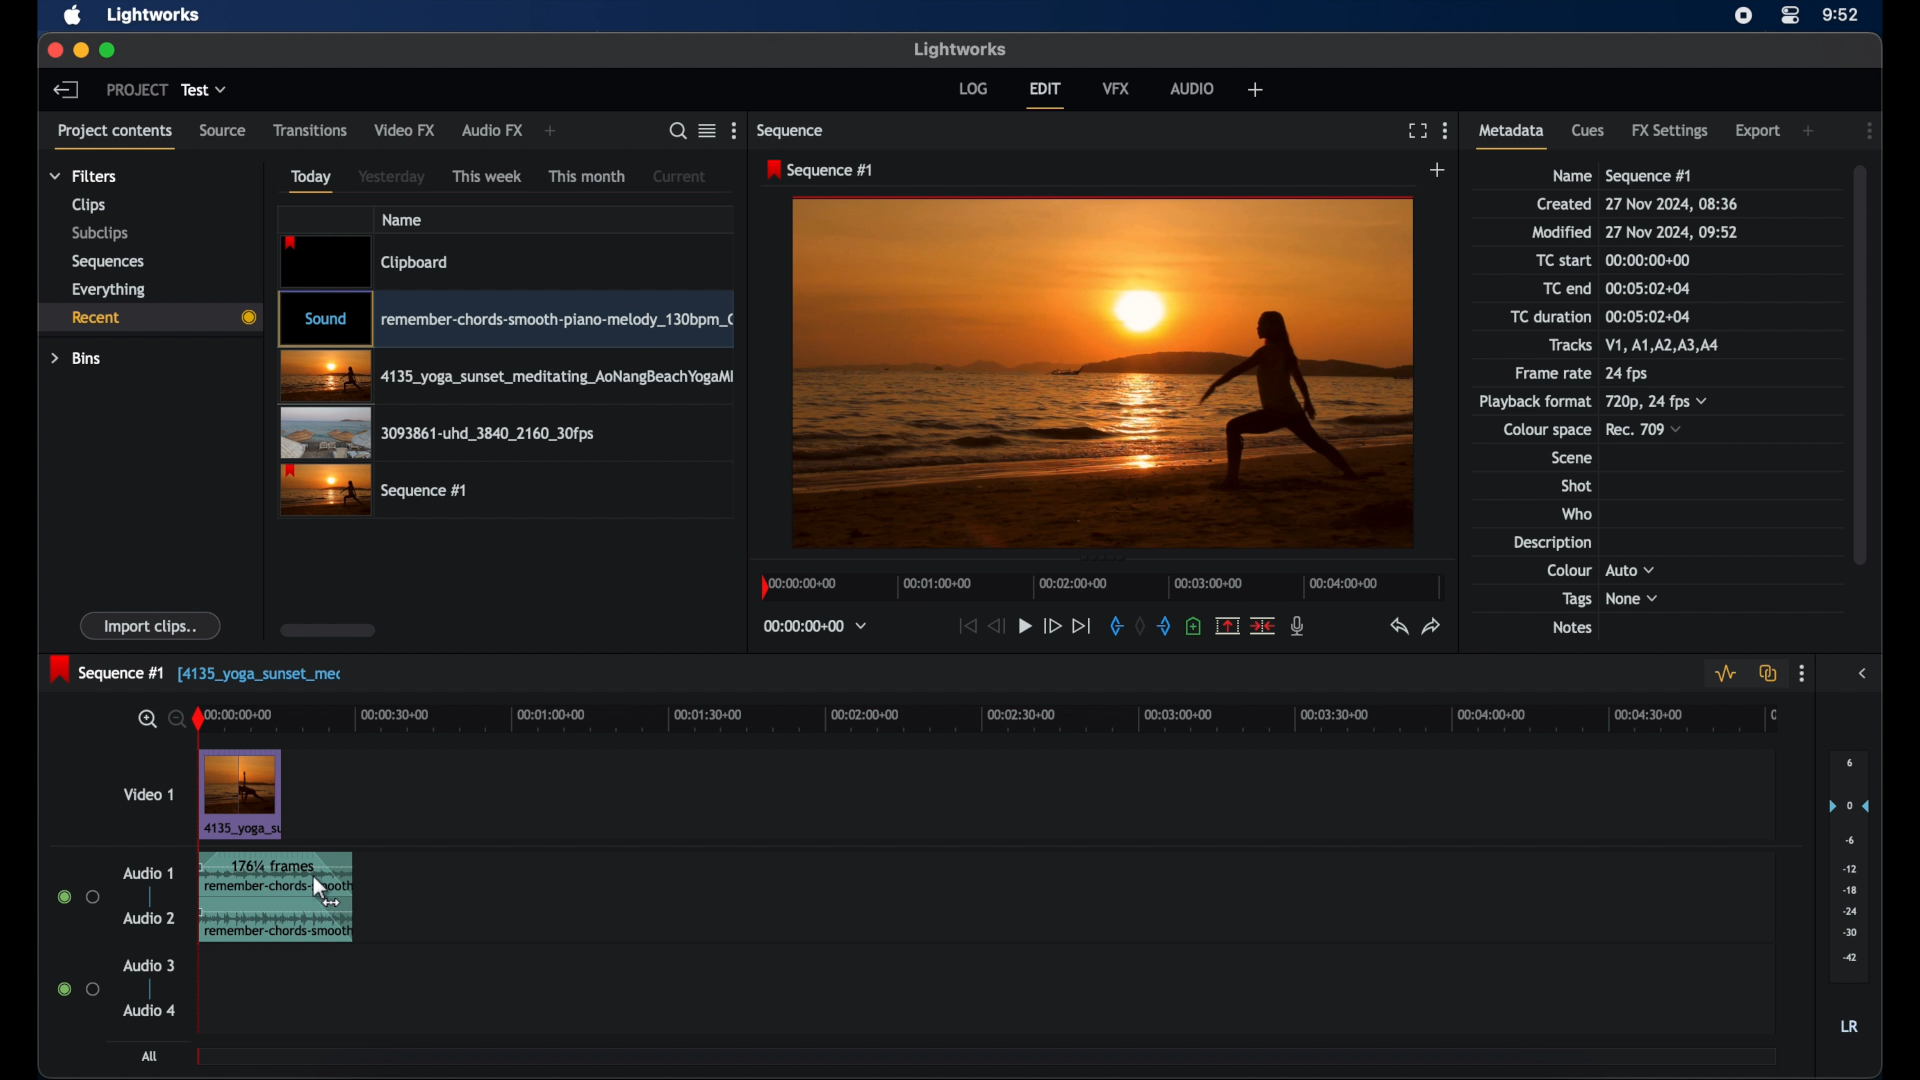  I want to click on 720p, 24fps, so click(1657, 401).